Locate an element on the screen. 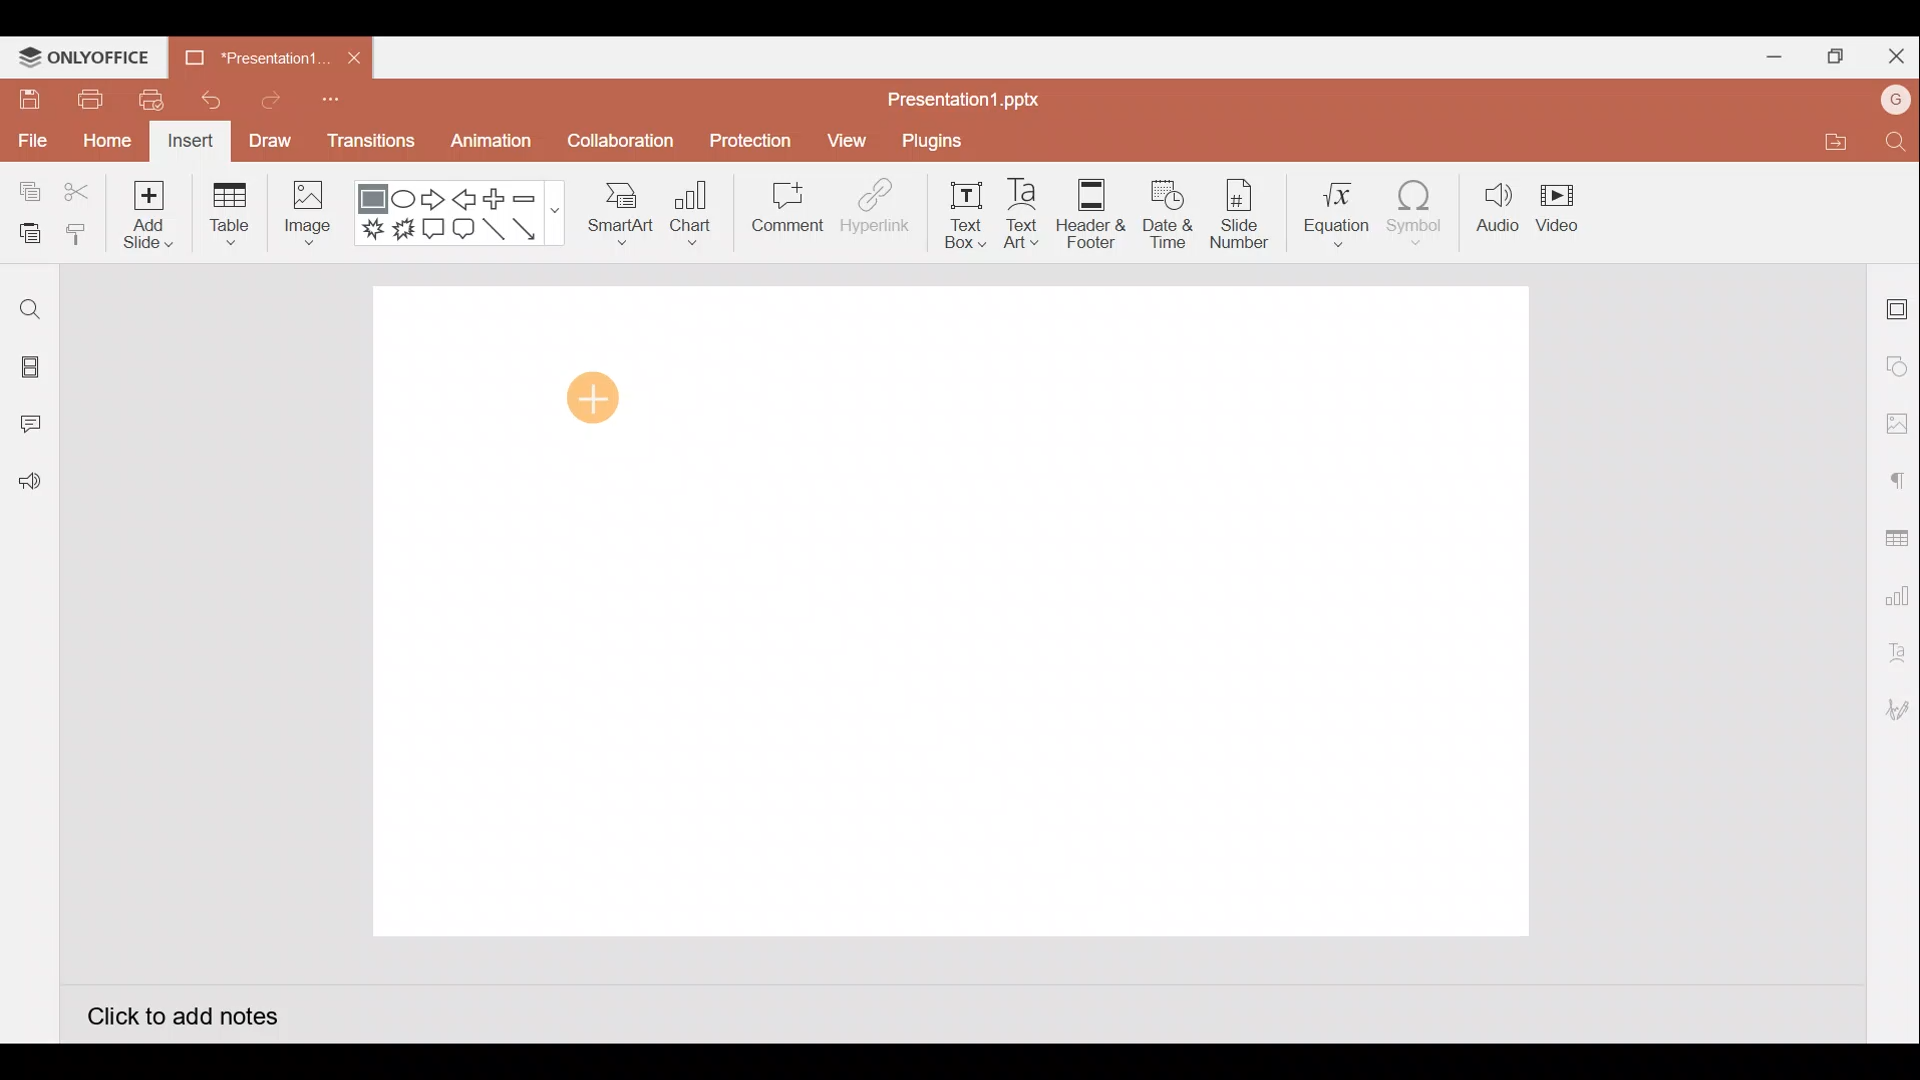  Find is located at coordinates (1898, 141).